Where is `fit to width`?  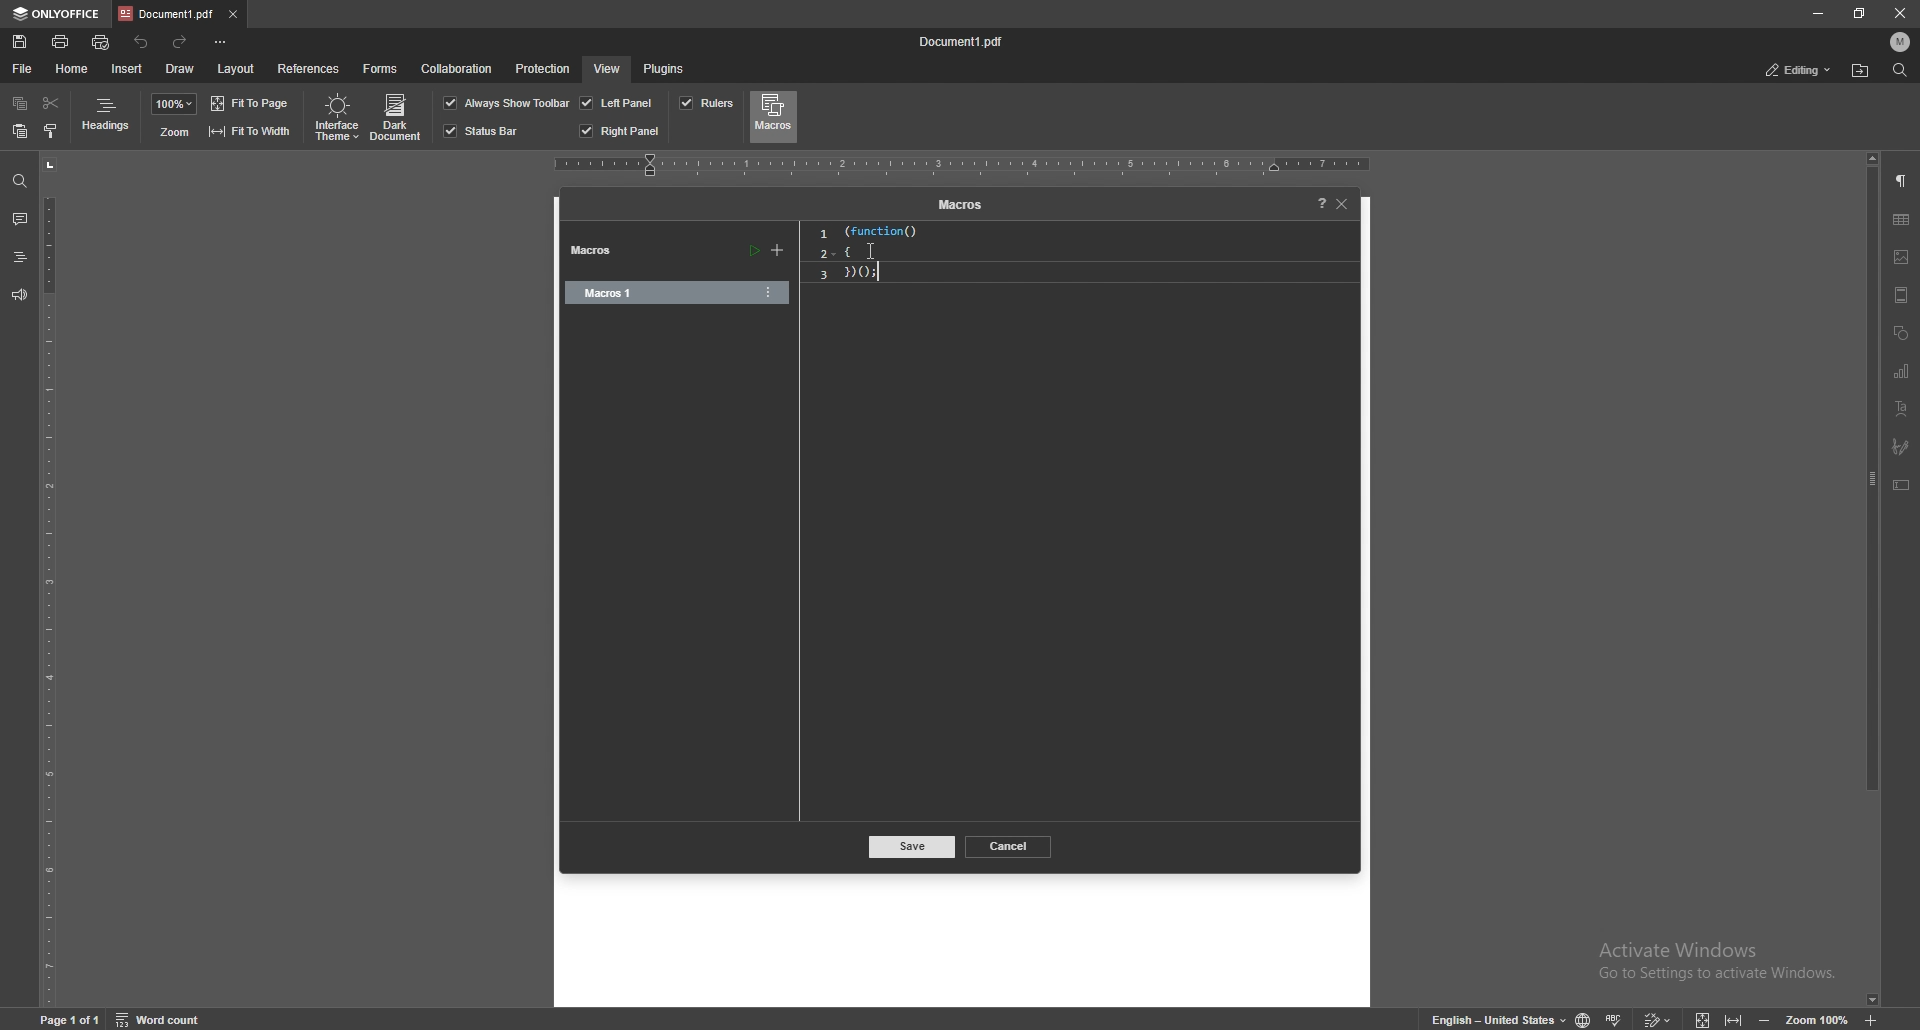
fit to width is located at coordinates (249, 130).